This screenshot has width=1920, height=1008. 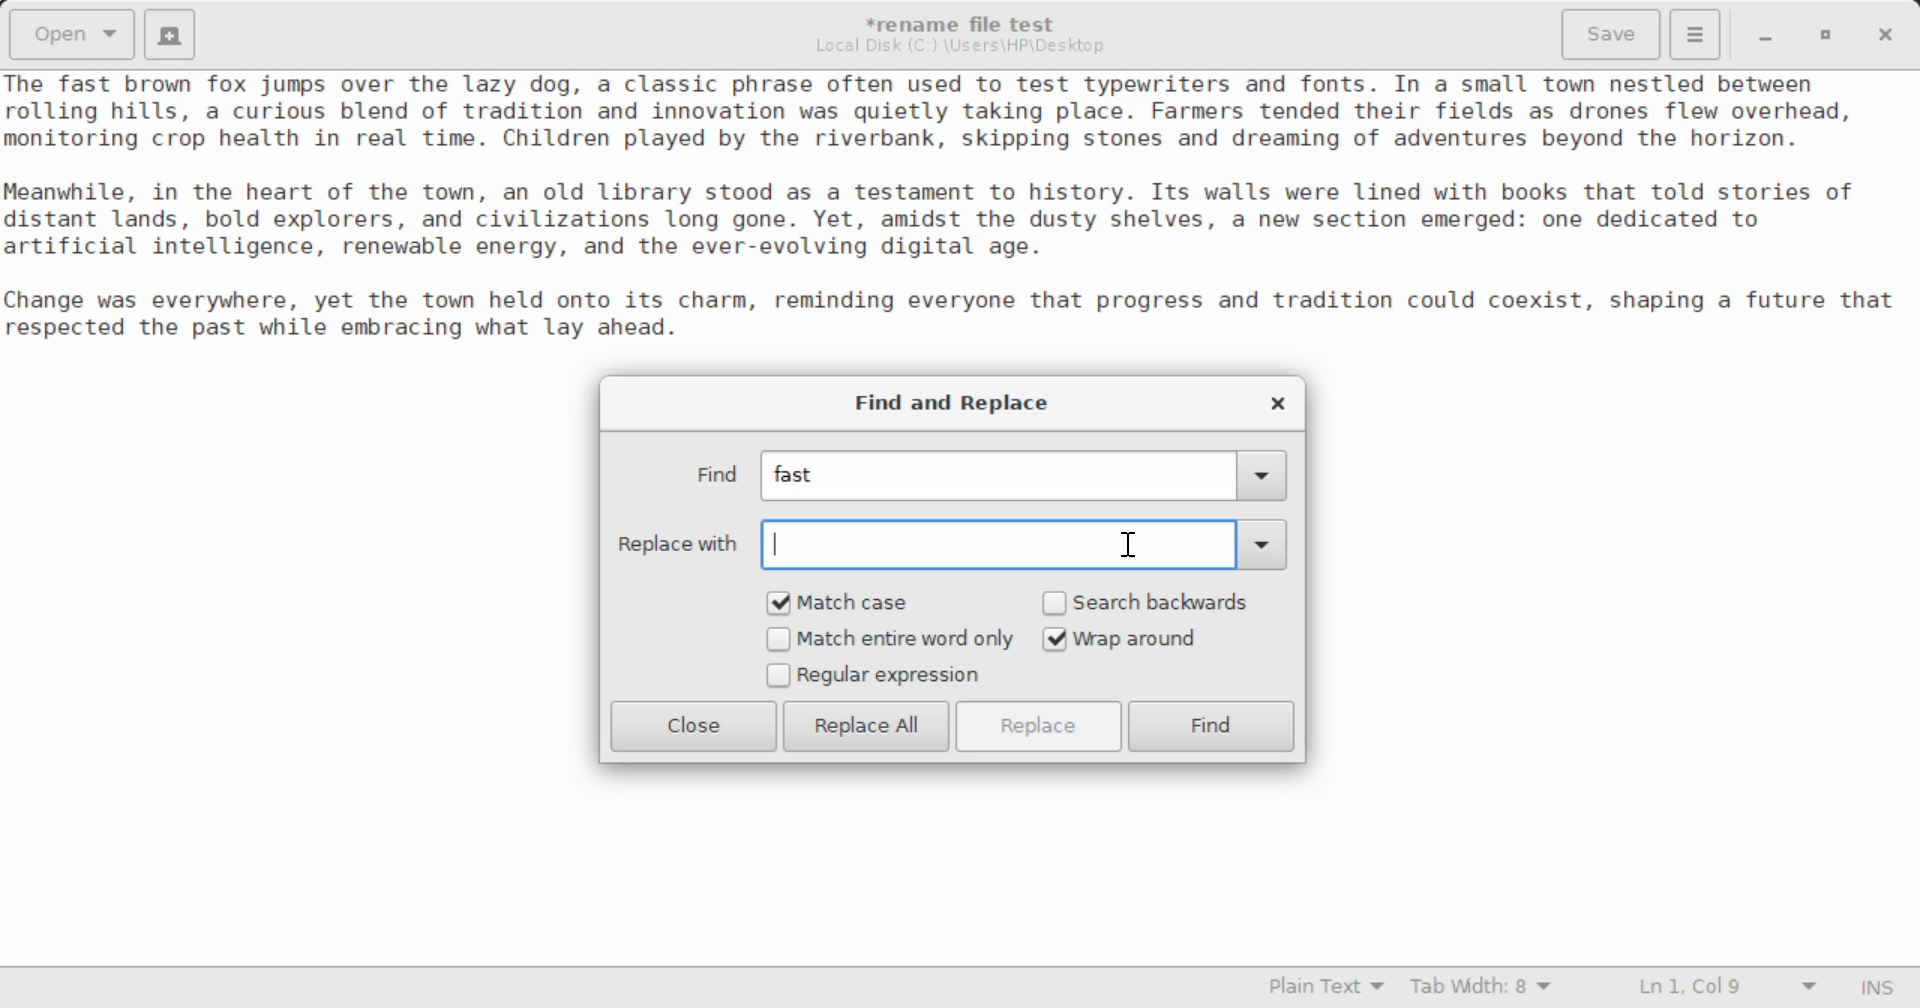 What do you see at coordinates (1882, 34) in the screenshot?
I see `Close Window` at bounding box center [1882, 34].